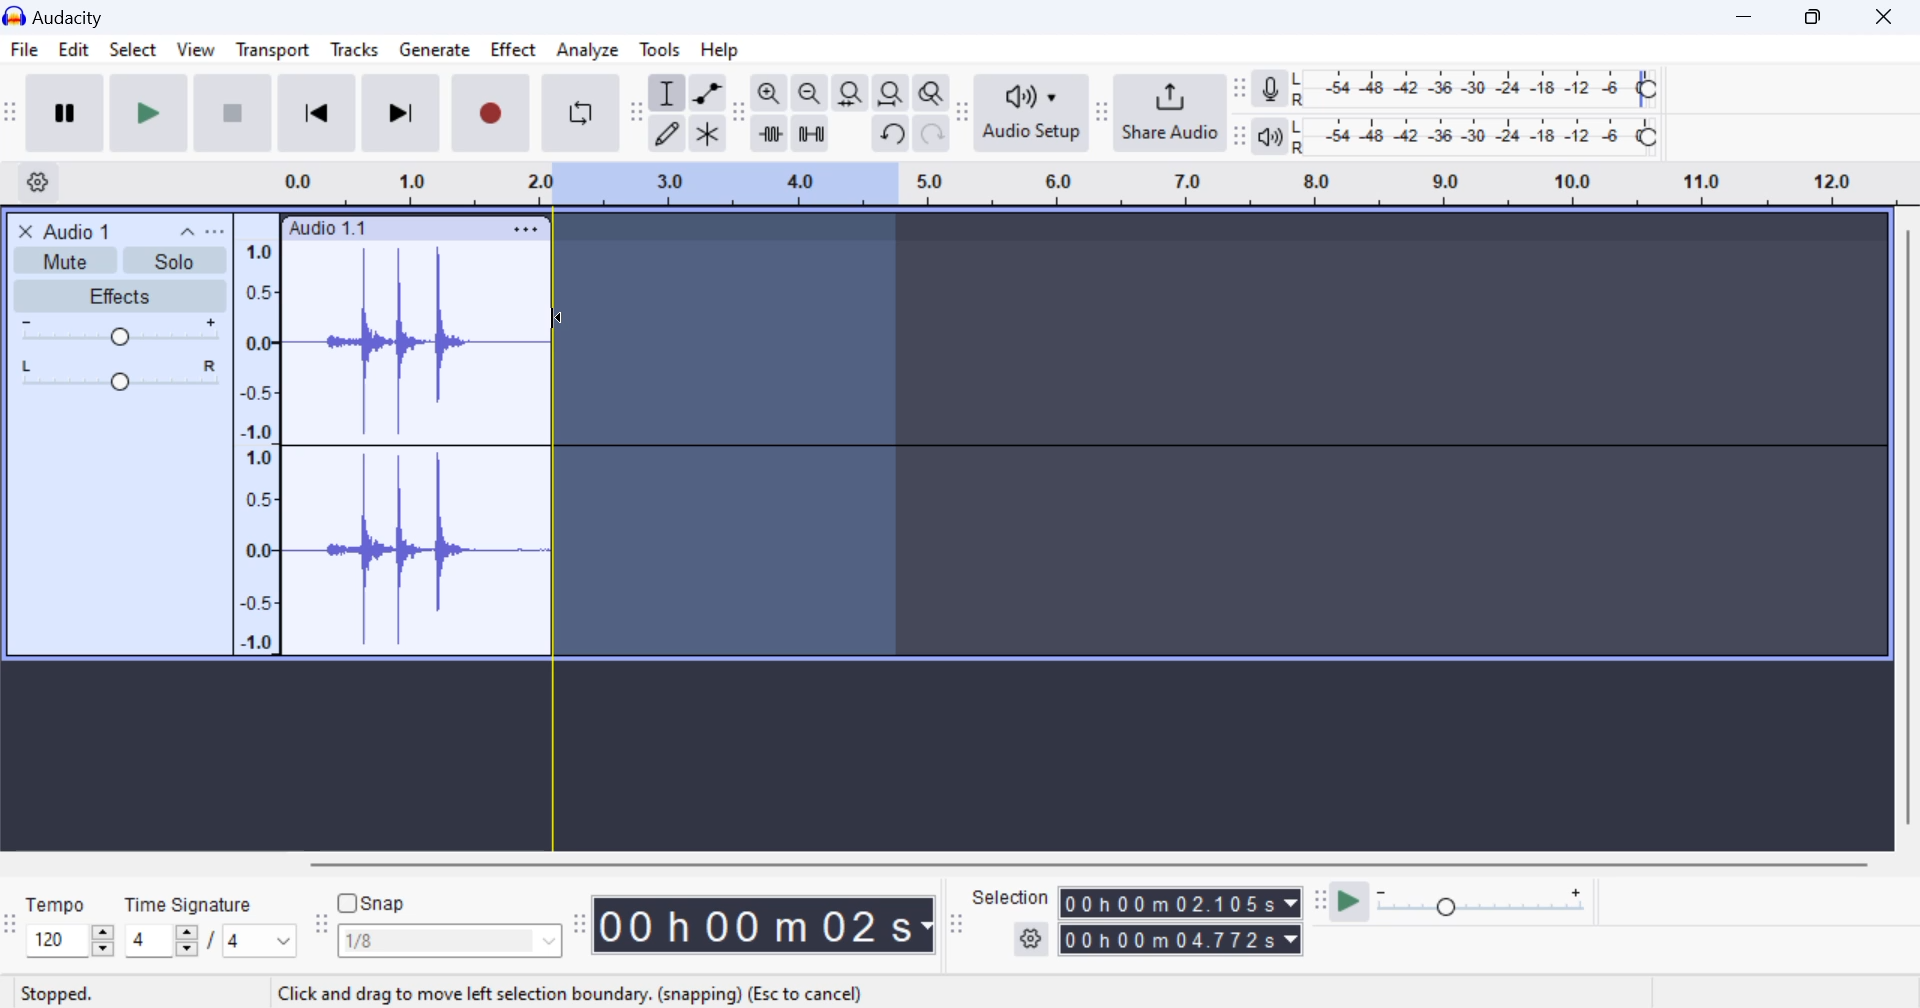 This screenshot has width=1920, height=1008. What do you see at coordinates (125, 374) in the screenshot?
I see `Pan Center` at bounding box center [125, 374].